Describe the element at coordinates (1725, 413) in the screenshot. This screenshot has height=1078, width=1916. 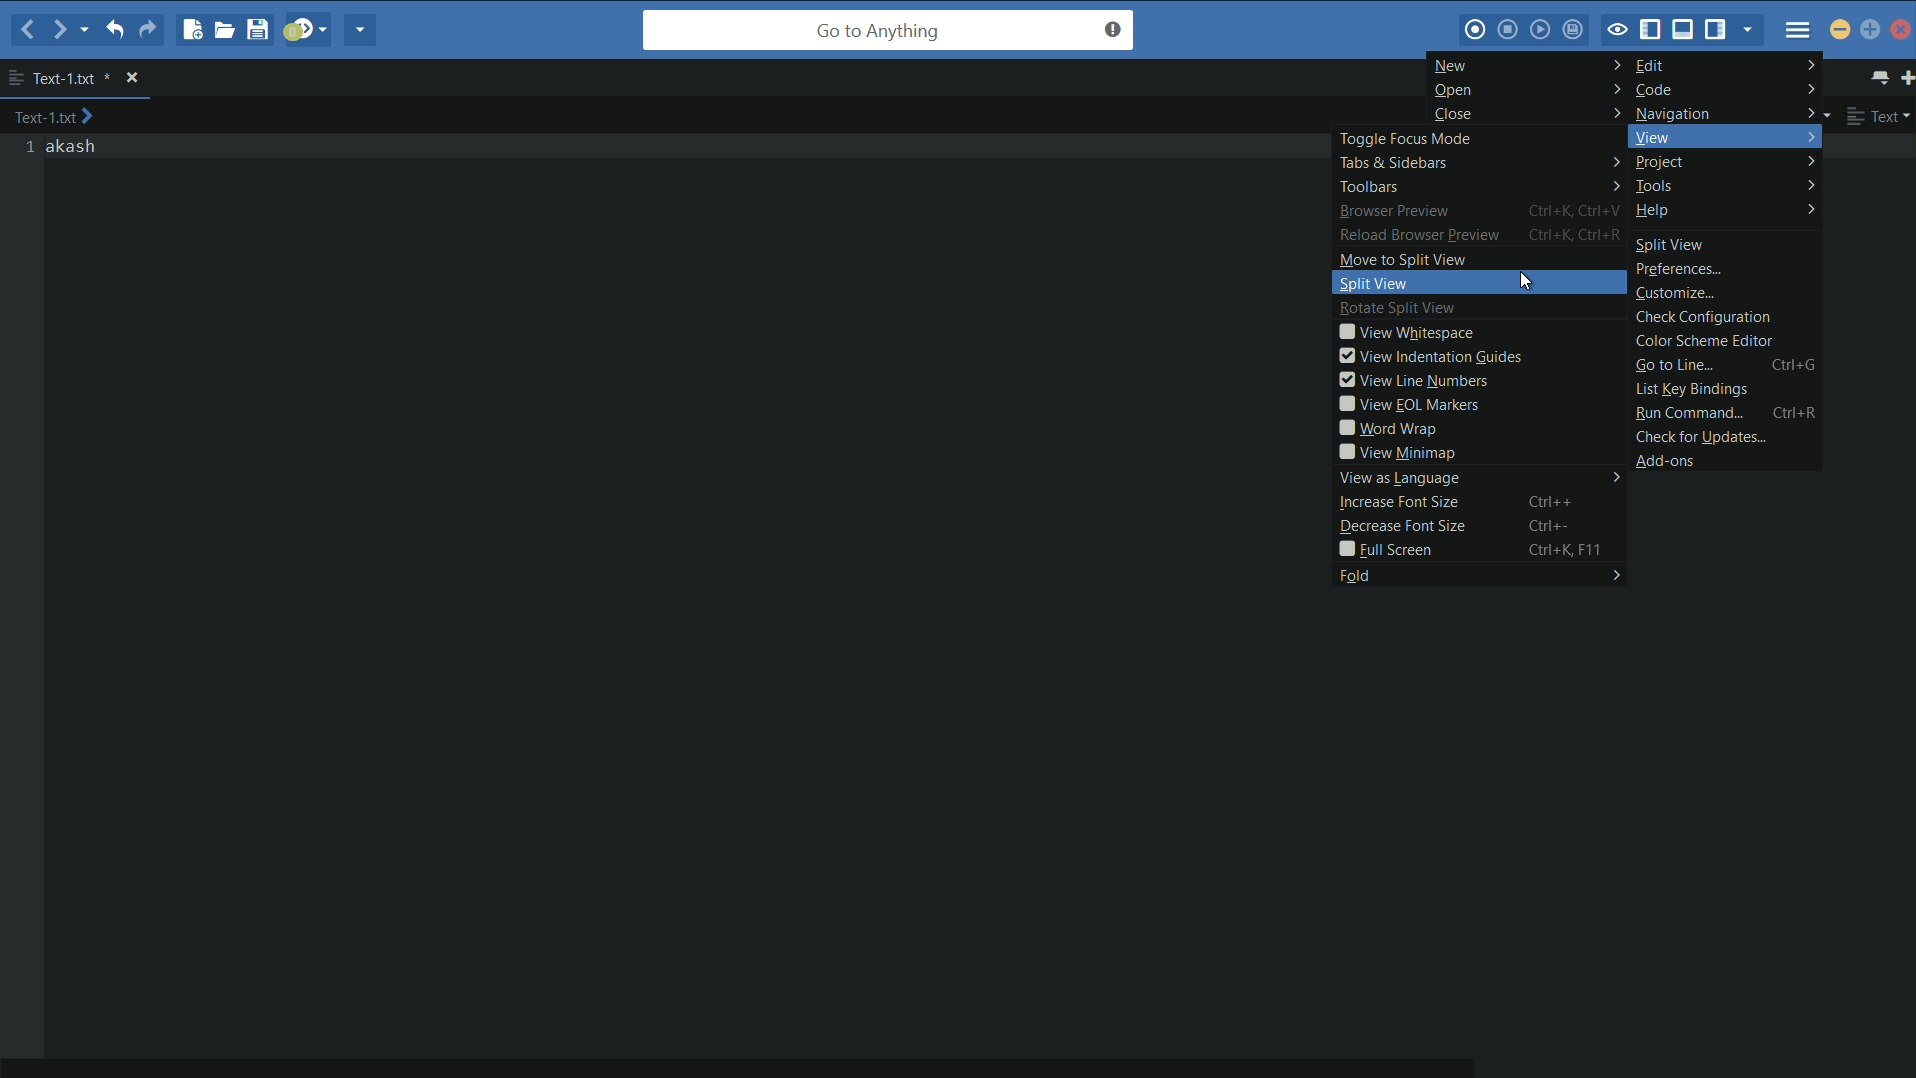
I see `run command` at that location.